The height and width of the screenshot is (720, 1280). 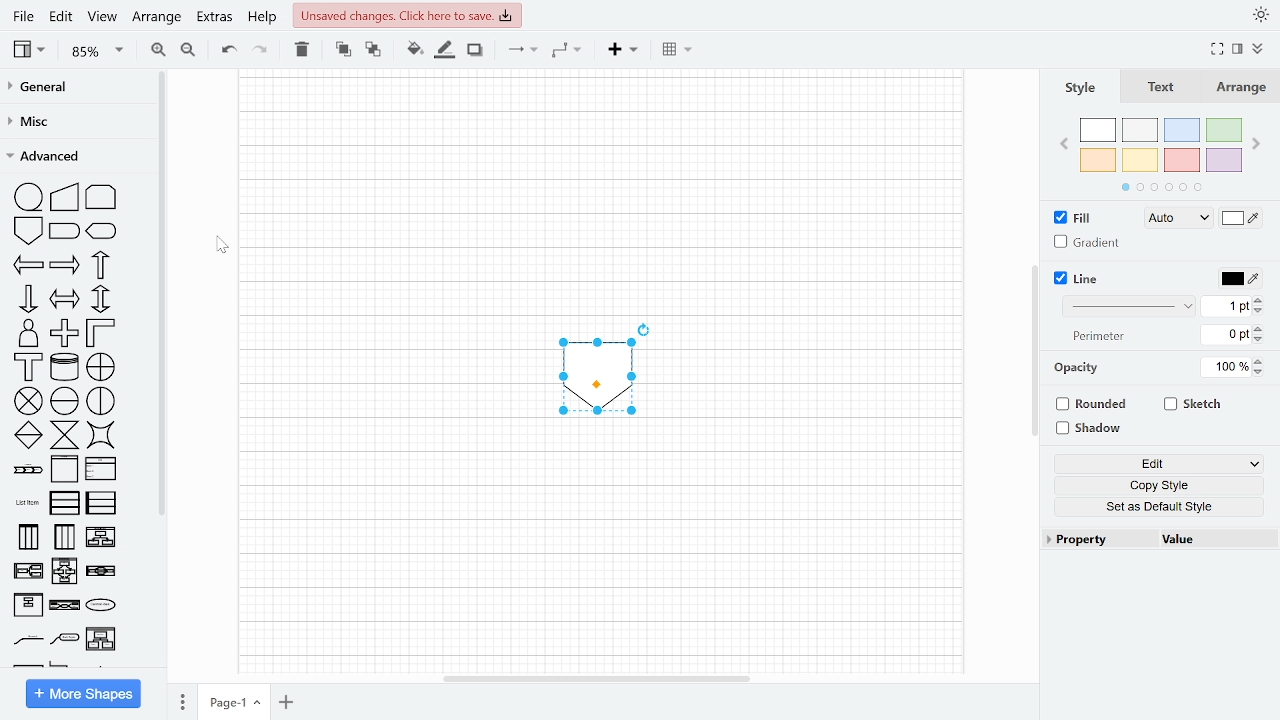 I want to click on central idea, so click(x=66, y=607).